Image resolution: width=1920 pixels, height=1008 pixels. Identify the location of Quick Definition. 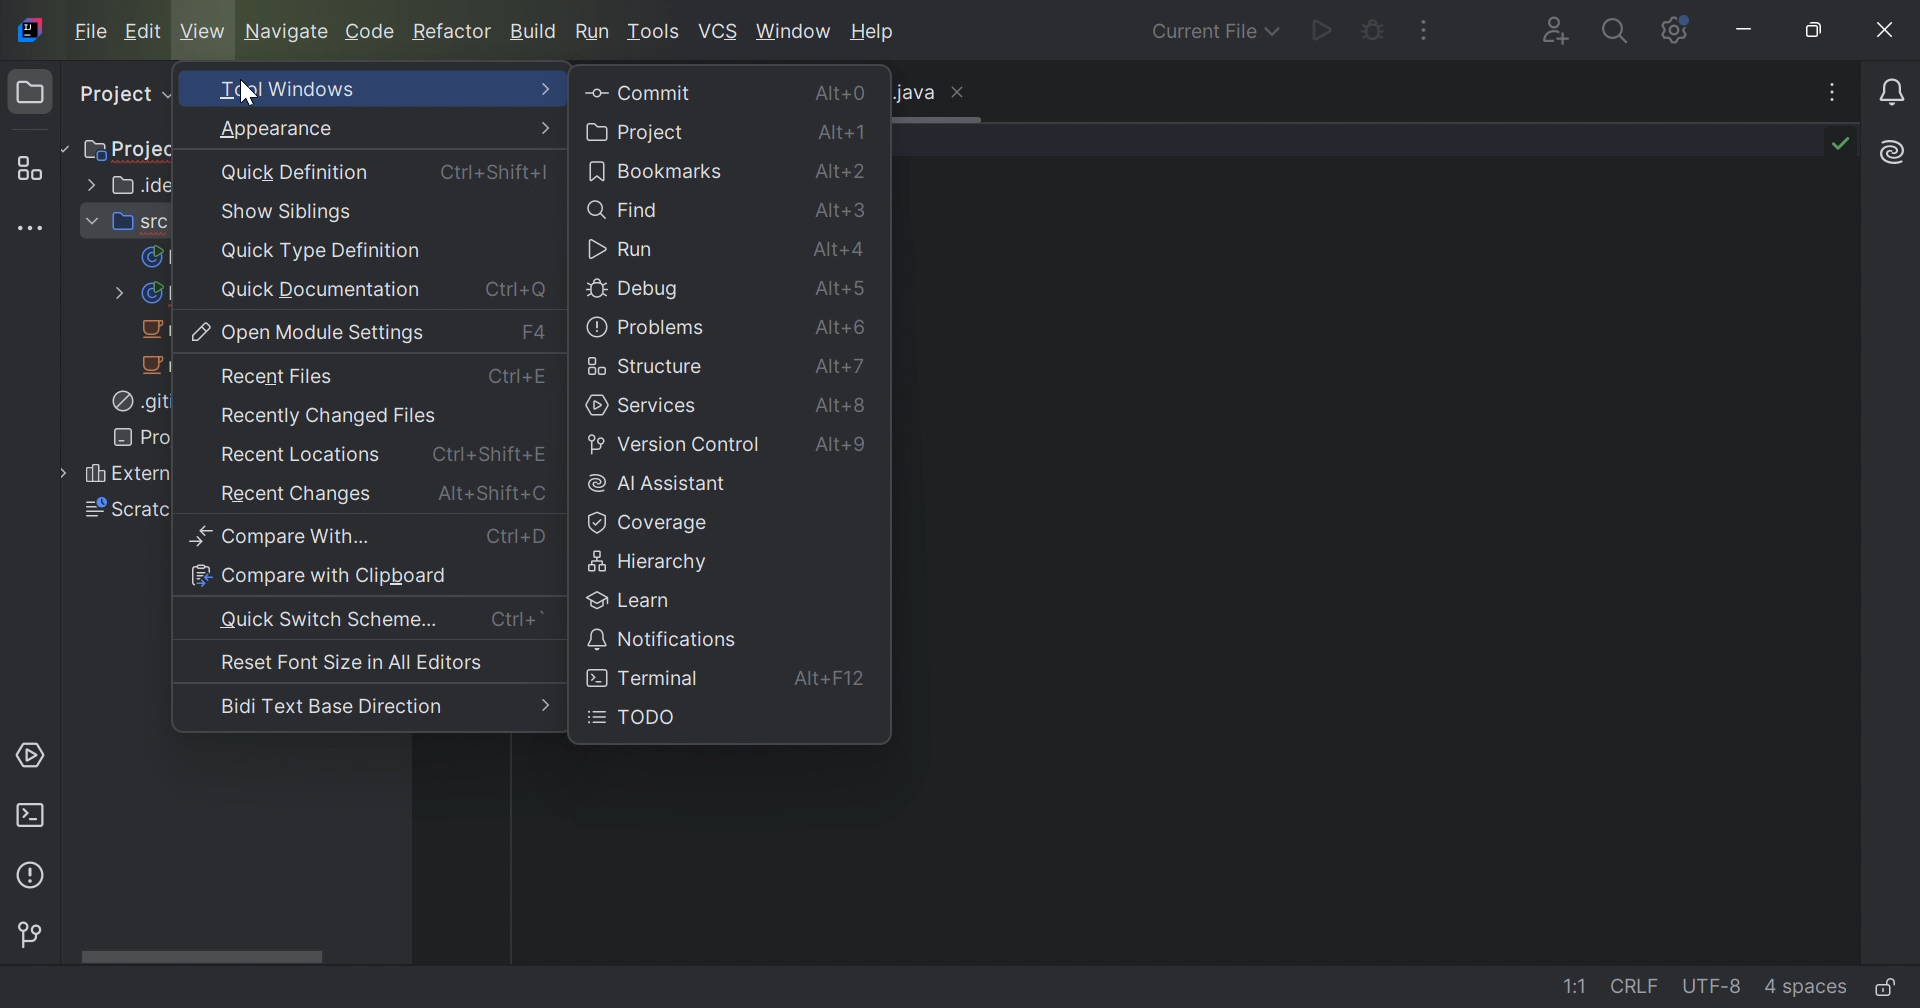
(294, 172).